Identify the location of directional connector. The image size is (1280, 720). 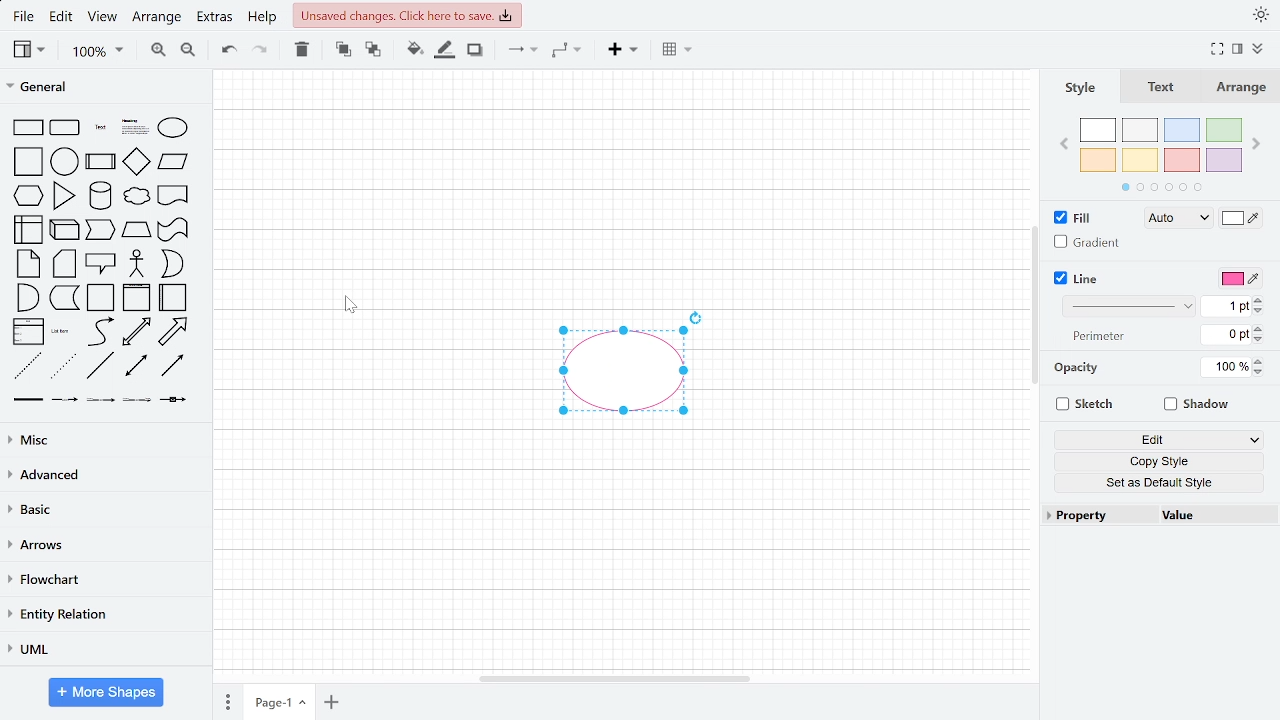
(174, 366).